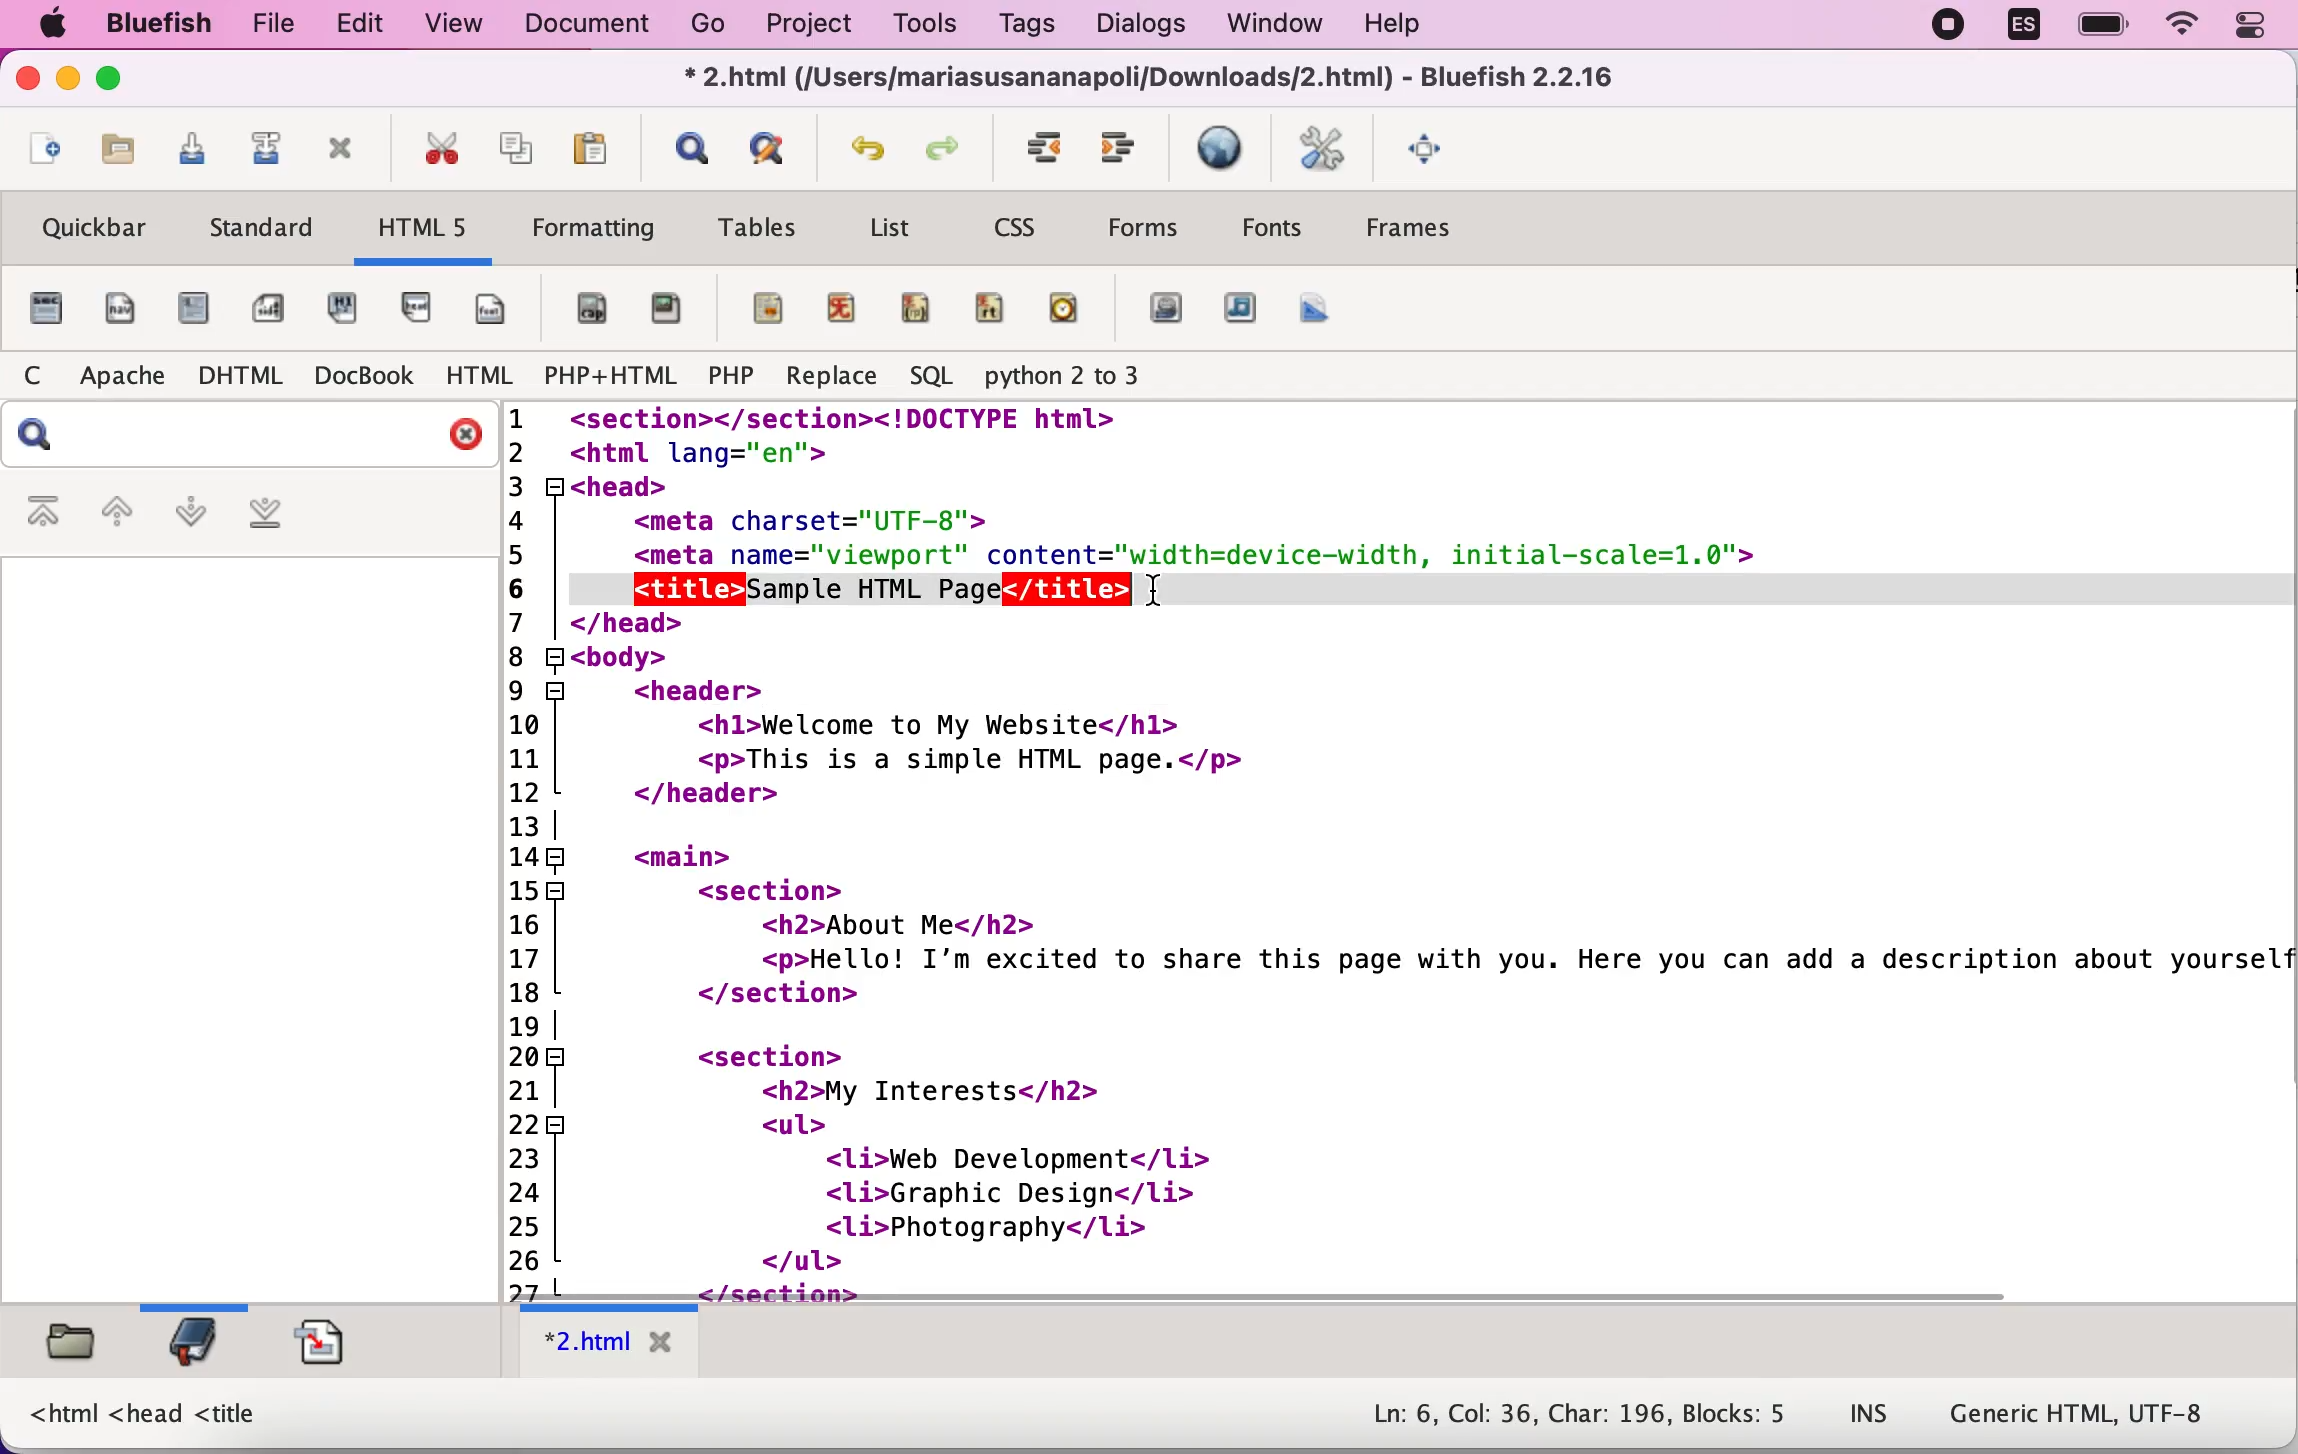  Describe the element at coordinates (873, 150) in the screenshot. I see `undo` at that location.